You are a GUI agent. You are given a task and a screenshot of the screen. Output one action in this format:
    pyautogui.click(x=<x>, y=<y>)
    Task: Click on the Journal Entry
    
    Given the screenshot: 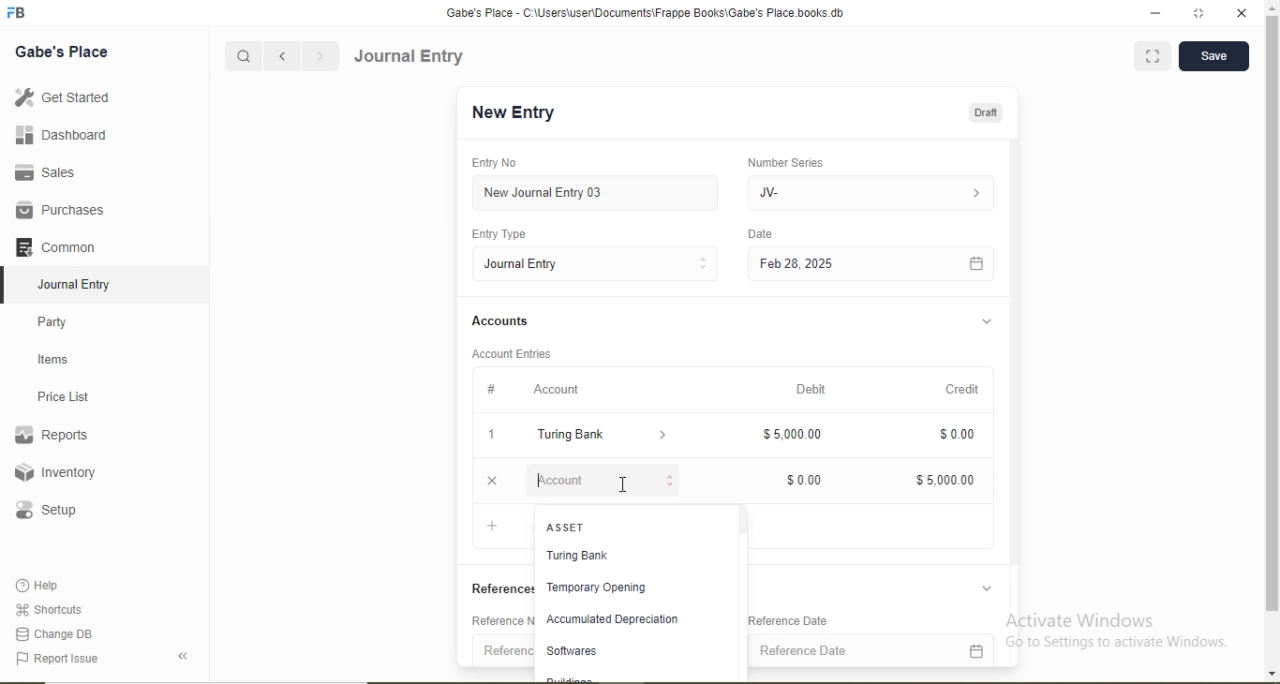 What is the action you would take?
    pyautogui.click(x=526, y=264)
    